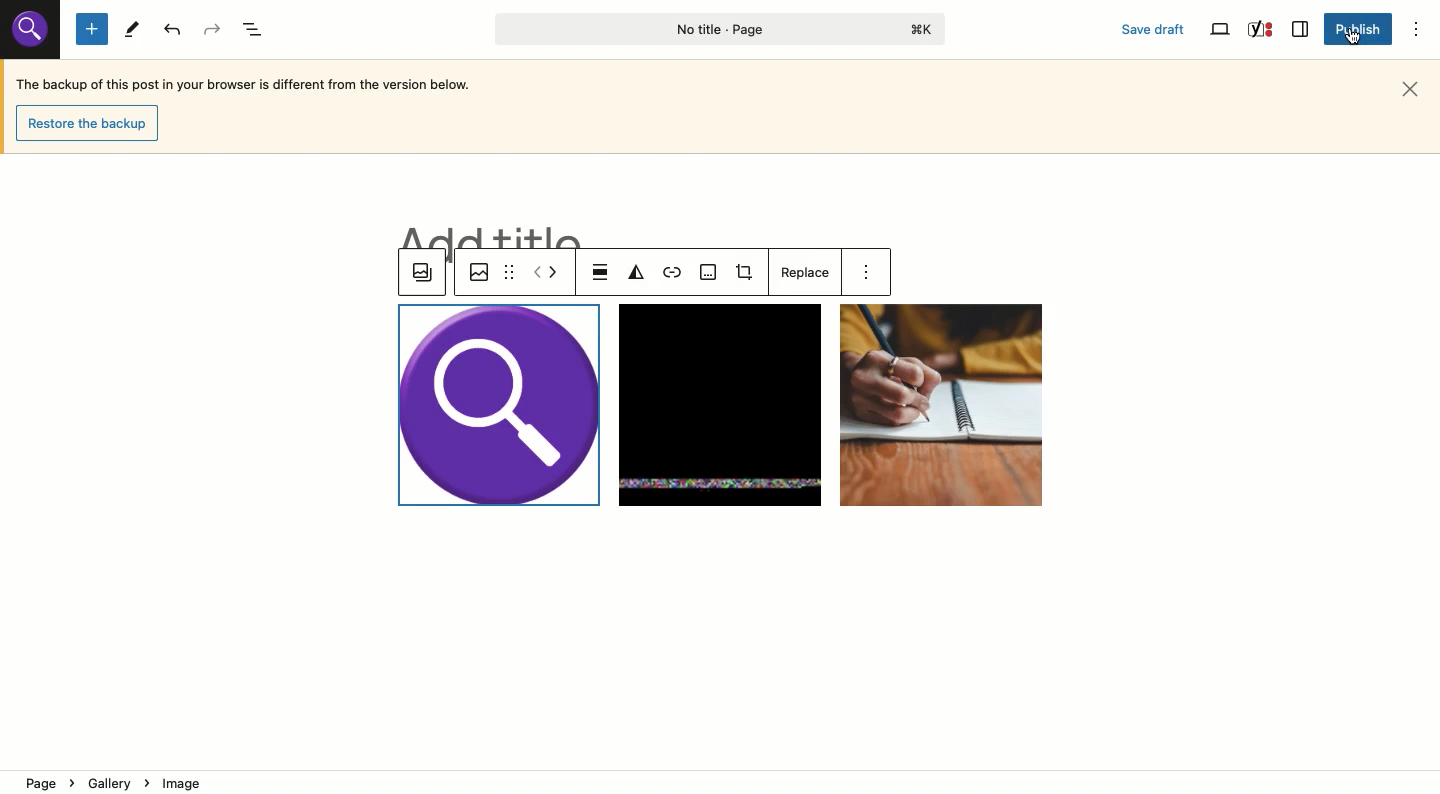 The image size is (1440, 794). I want to click on Publish, so click(1355, 28).